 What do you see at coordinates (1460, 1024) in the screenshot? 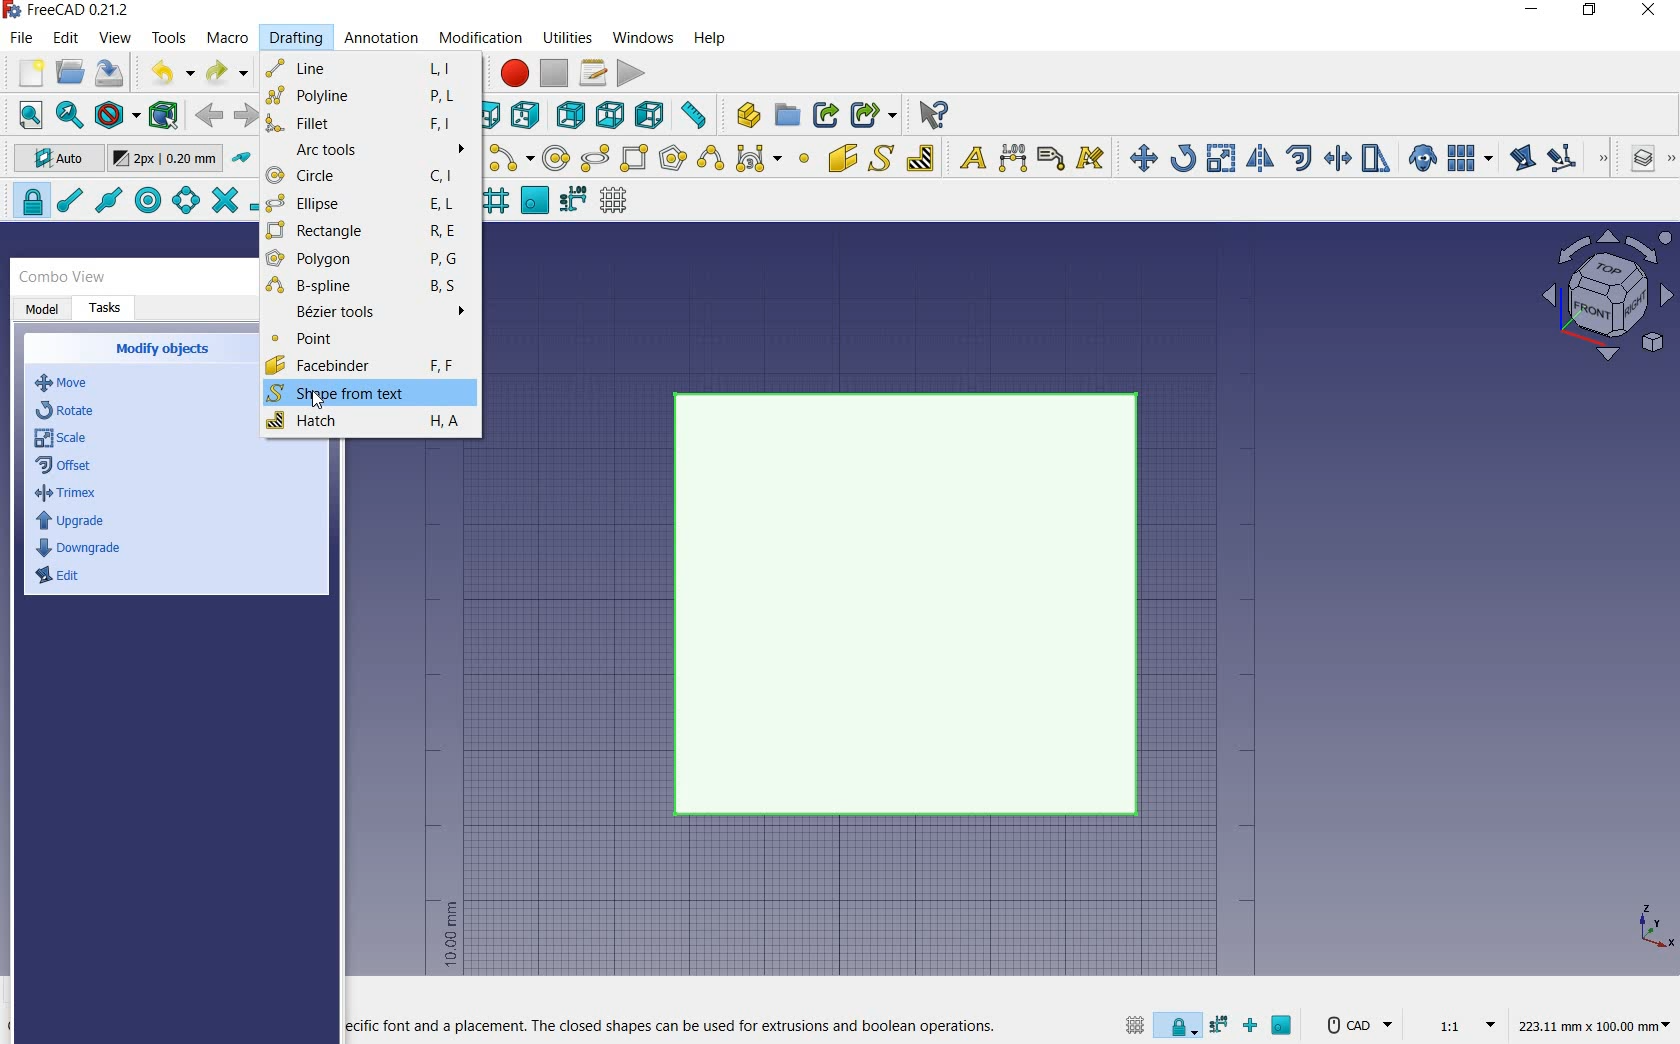
I see `set scale` at bounding box center [1460, 1024].